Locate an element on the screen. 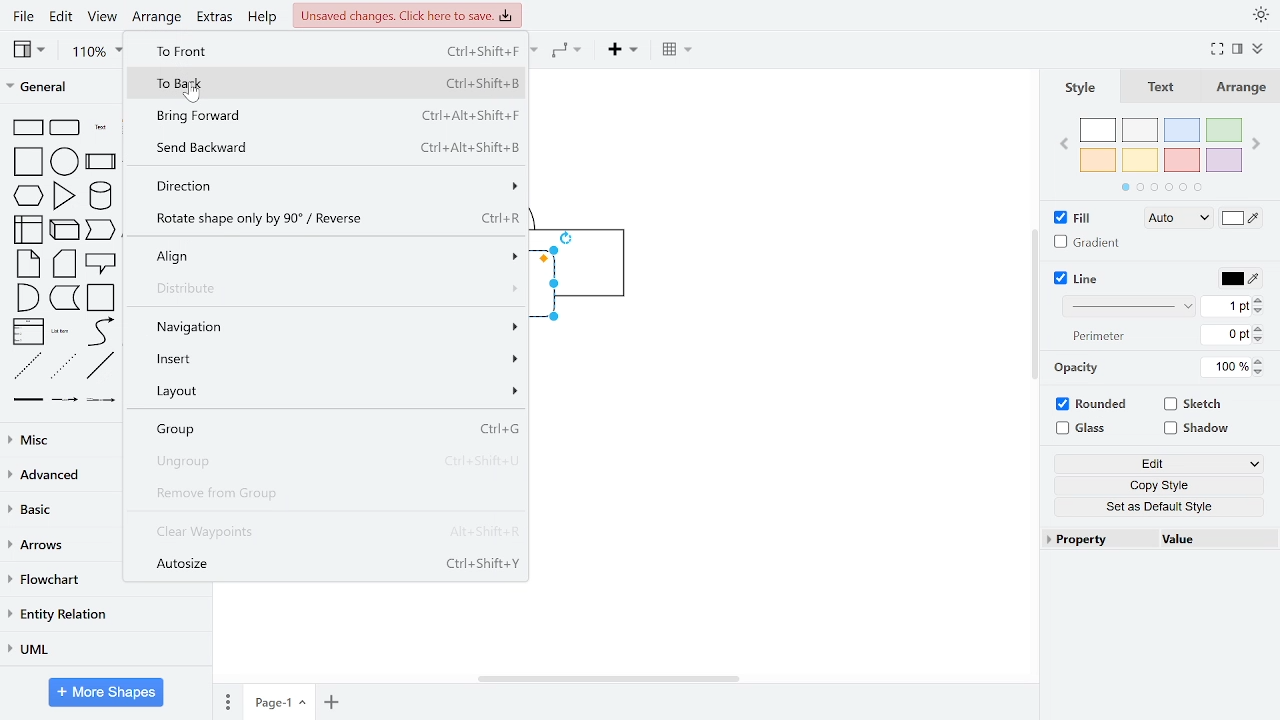 Image resolution: width=1280 pixels, height=720 pixels. flowchart is located at coordinates (55, 579).